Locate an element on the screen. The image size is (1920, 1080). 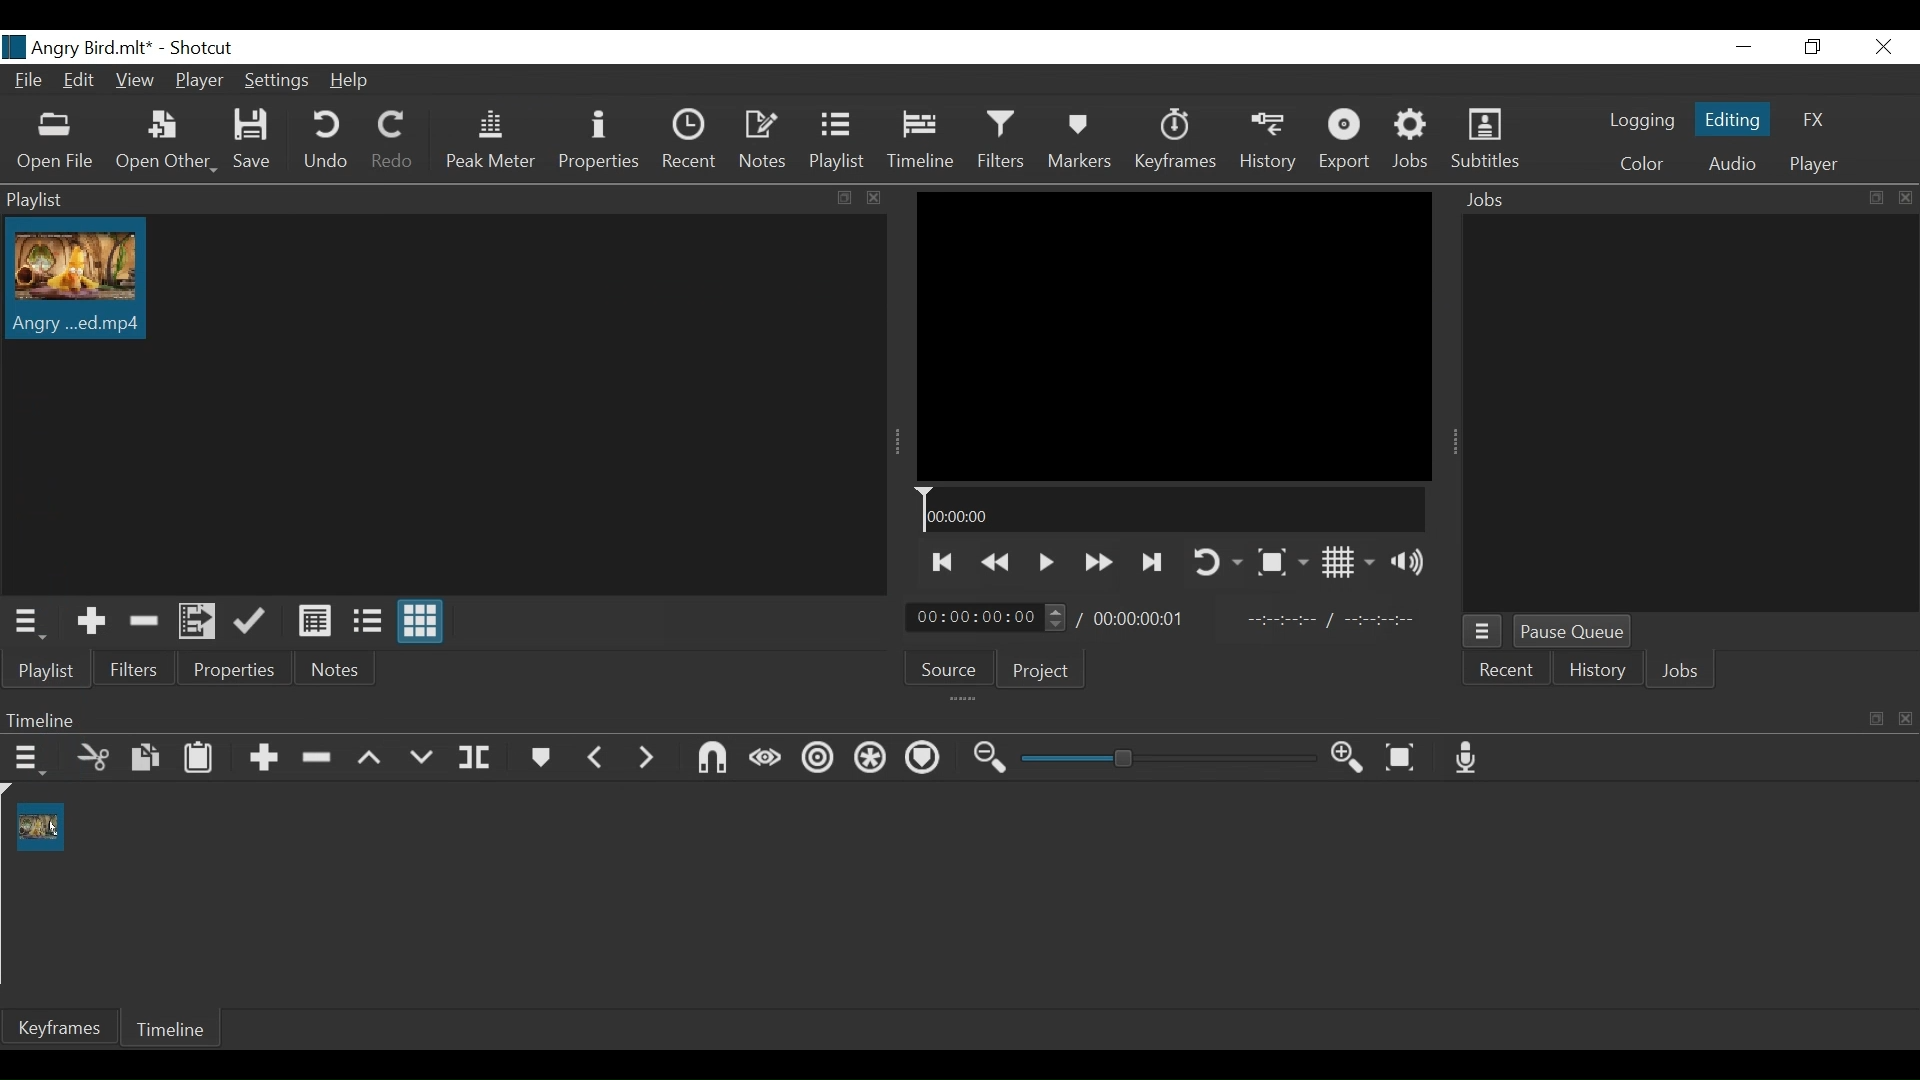
Undo is located at coordinates (325, 140).